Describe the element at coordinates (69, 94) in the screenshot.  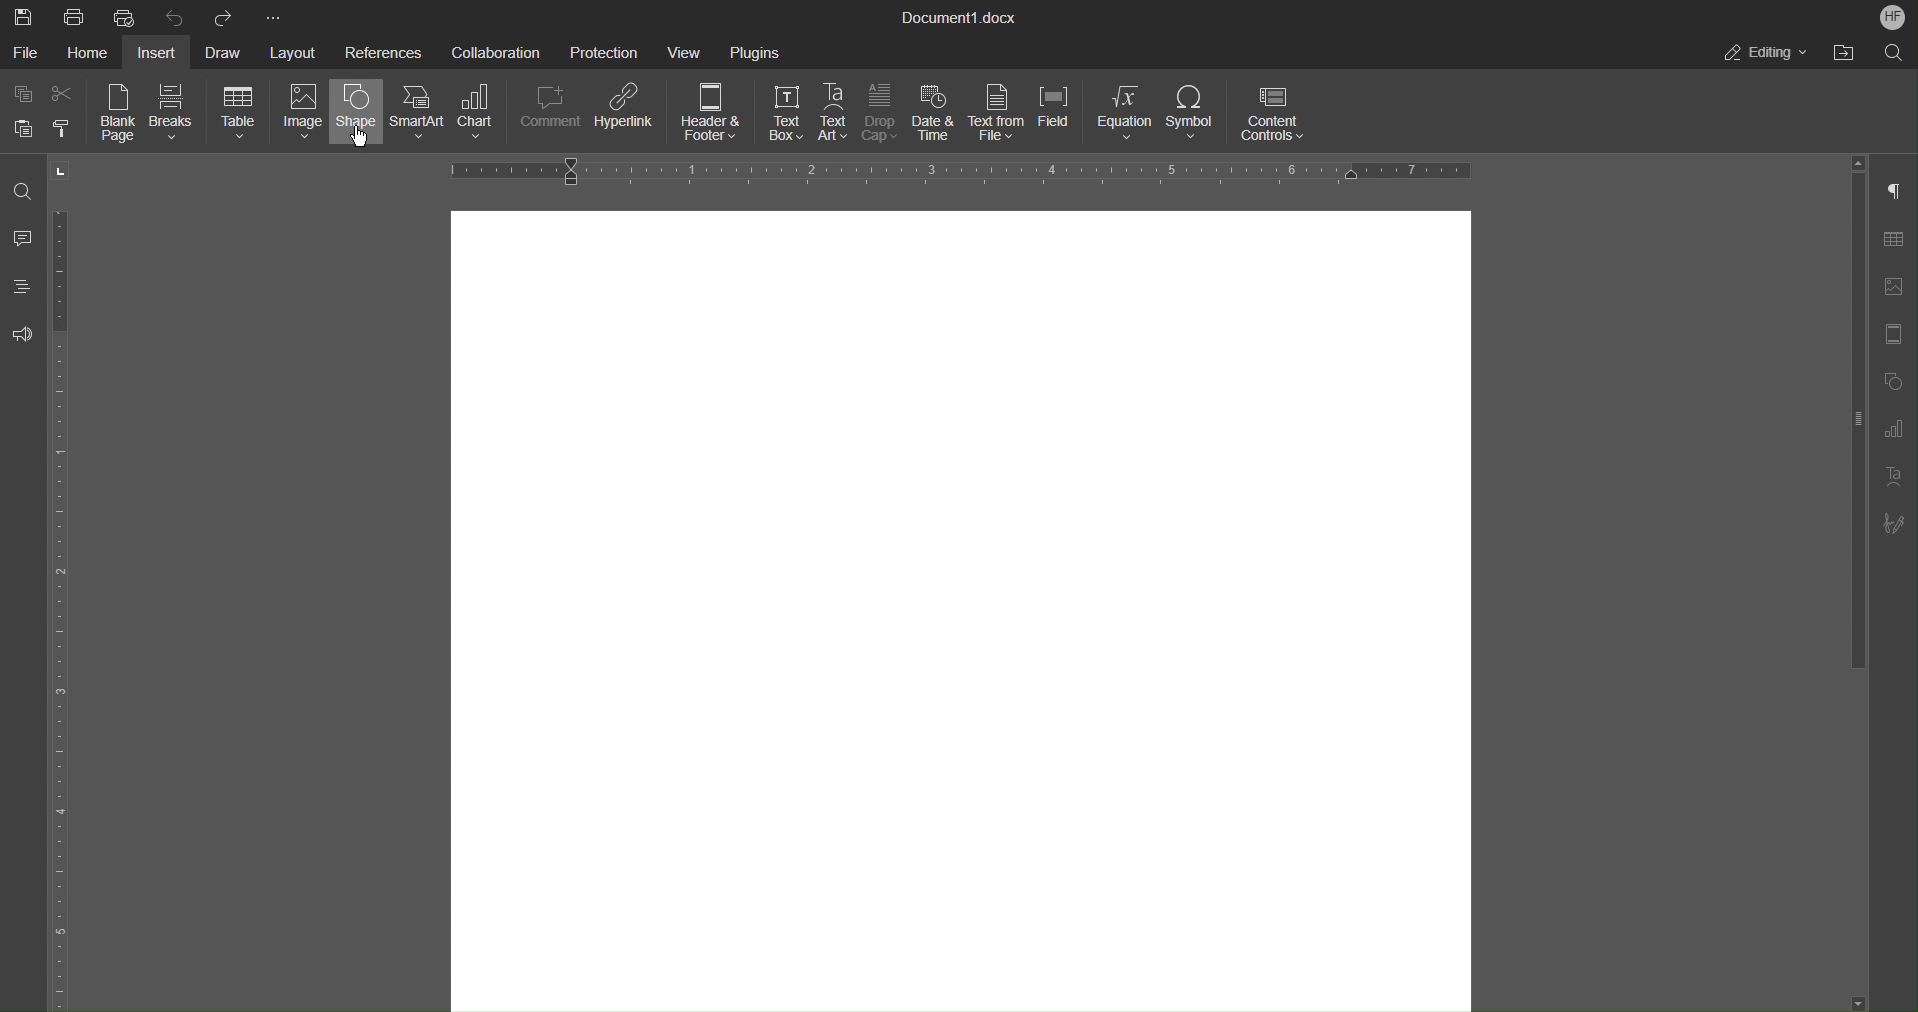
I see `Cut` at that location.